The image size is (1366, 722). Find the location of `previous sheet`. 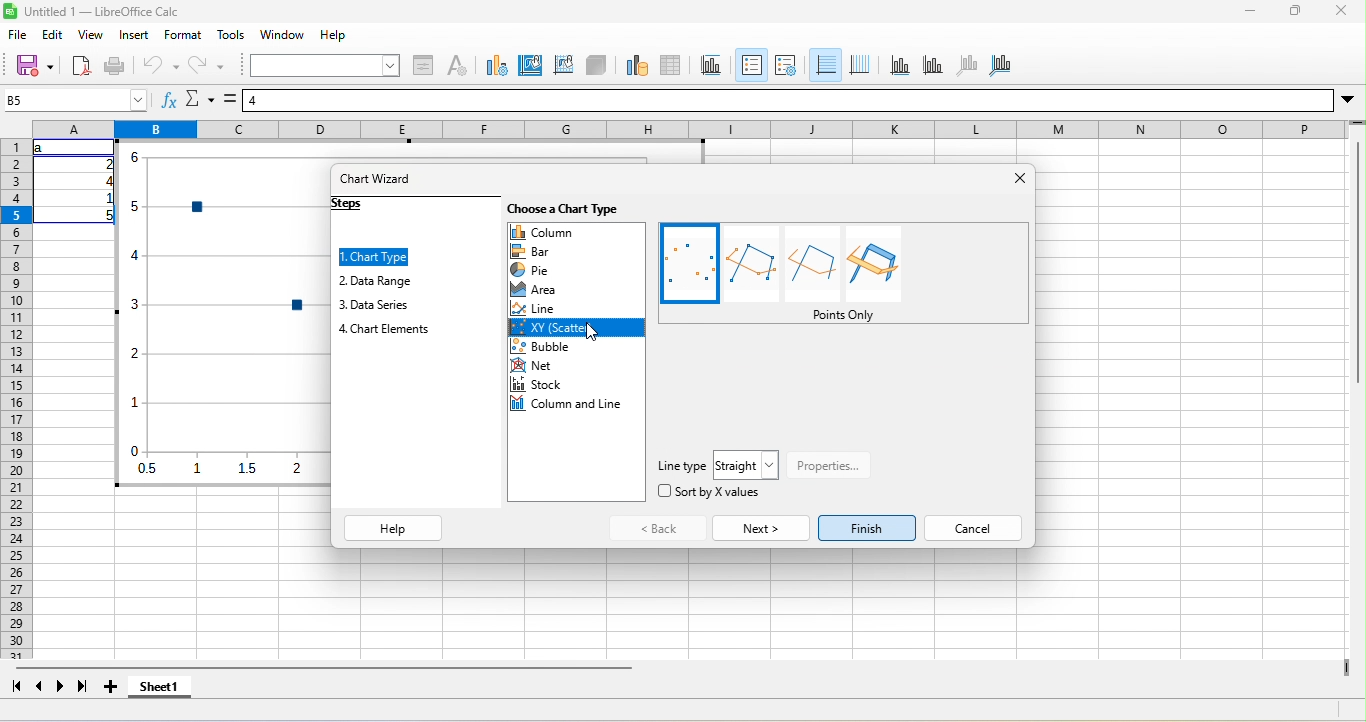

previous sheet is located at coordinates (40, 686).